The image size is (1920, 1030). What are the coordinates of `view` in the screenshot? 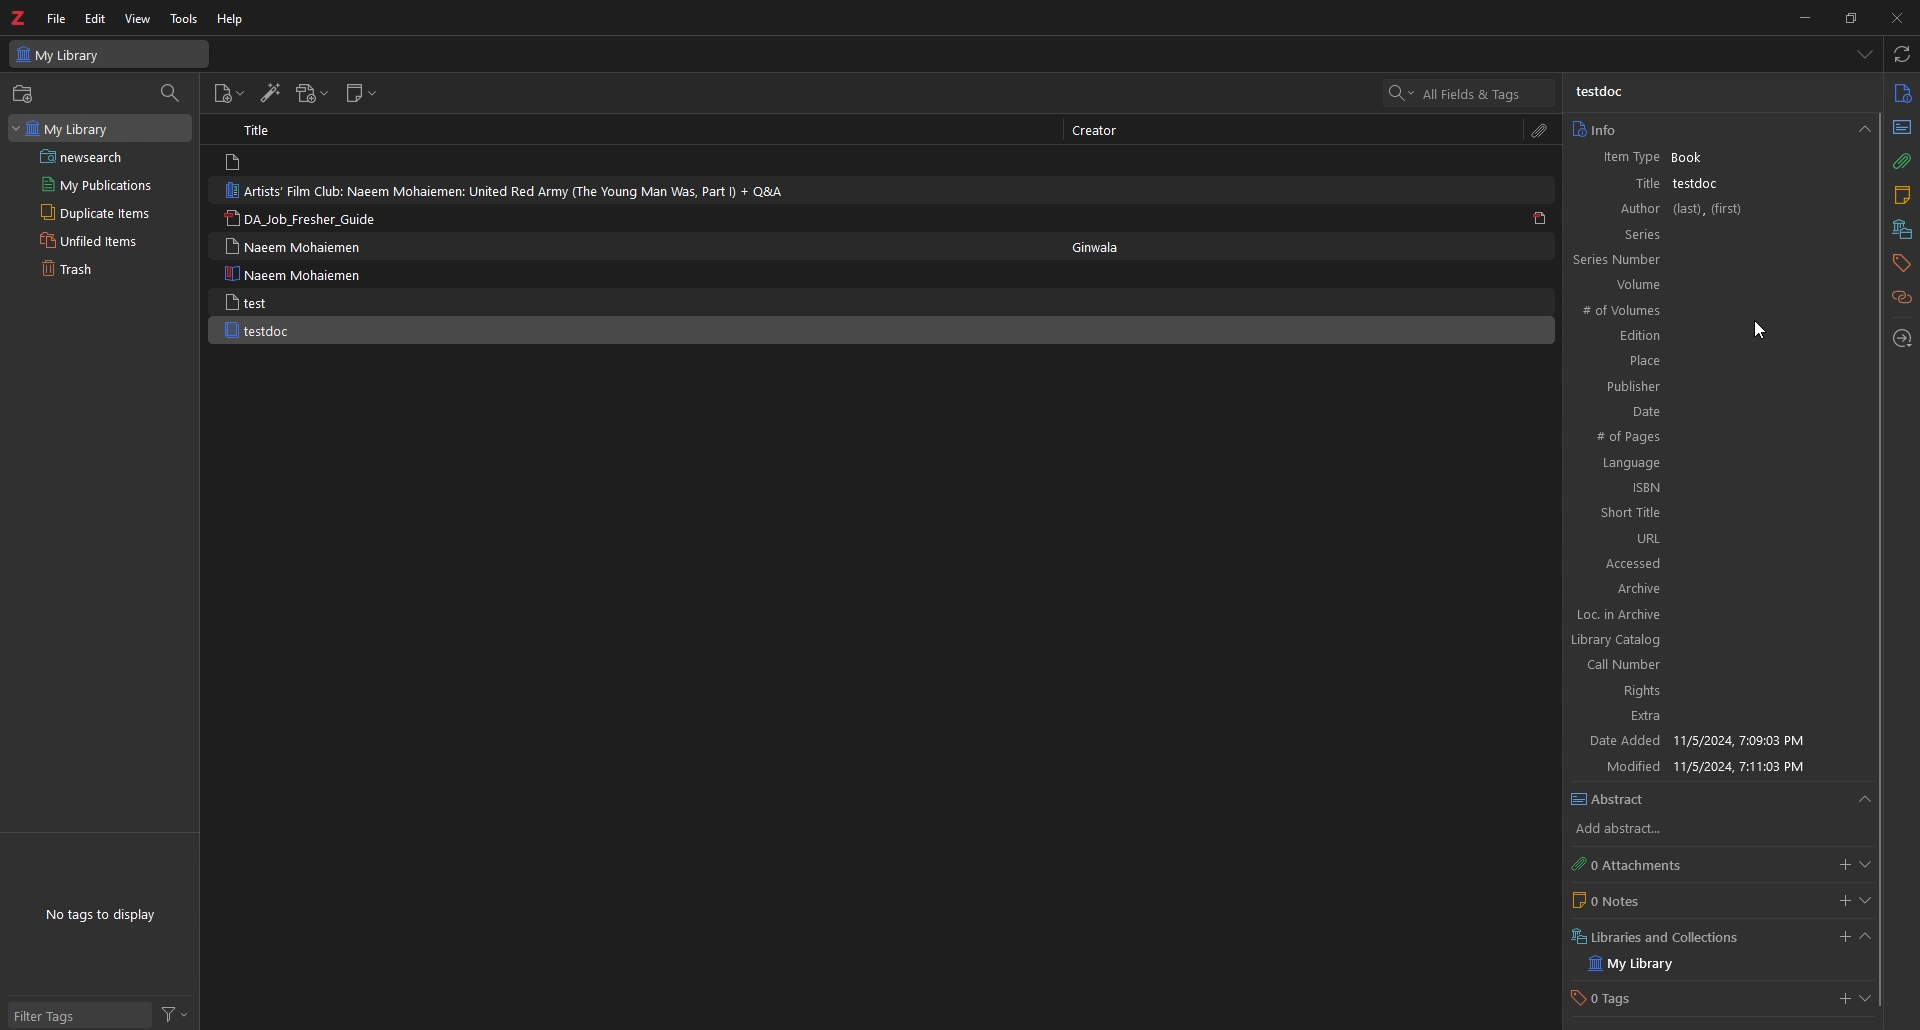 It's located at (137, 19).